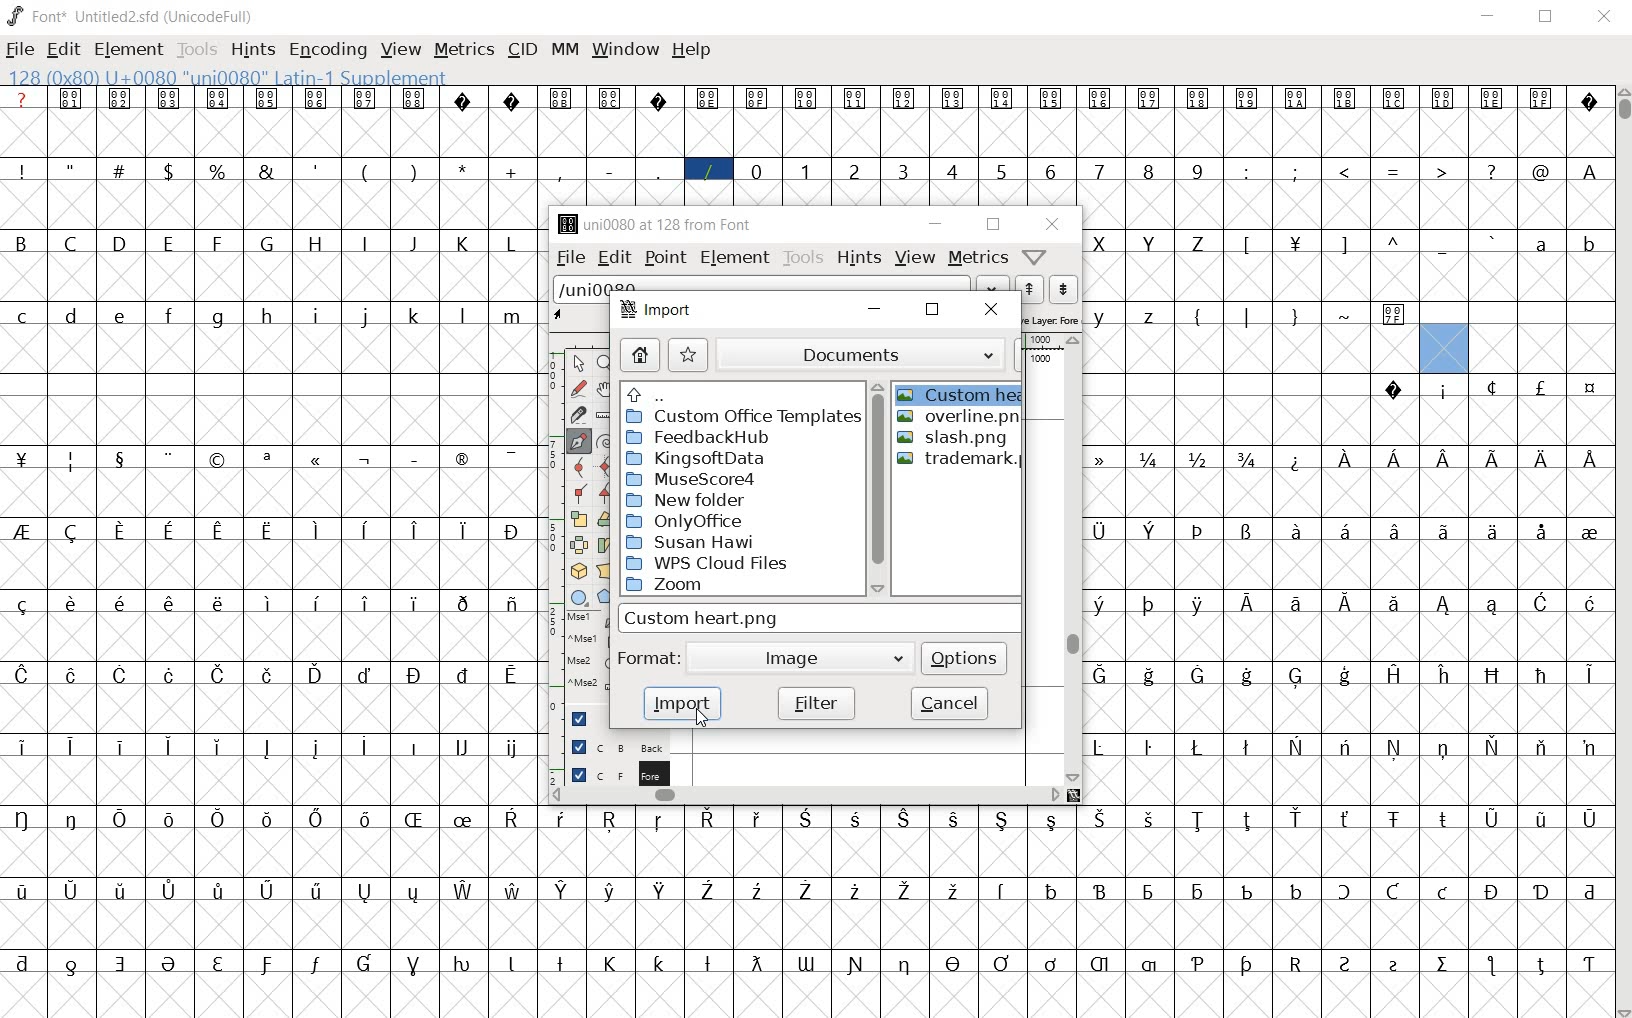 This screenshot has height=1018, width=1632. I want to click on glyph, so click(70, 746).